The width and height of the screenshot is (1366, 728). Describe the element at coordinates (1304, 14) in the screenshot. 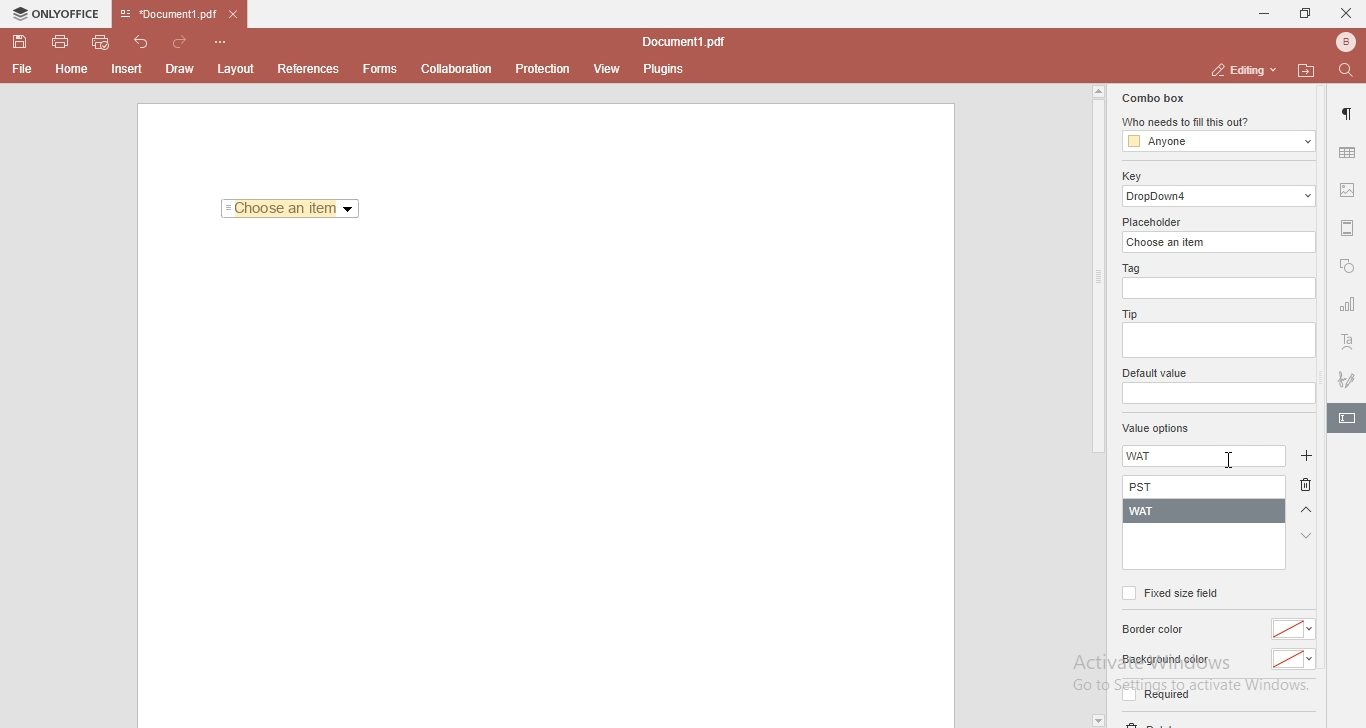

I see `restore` at that location.